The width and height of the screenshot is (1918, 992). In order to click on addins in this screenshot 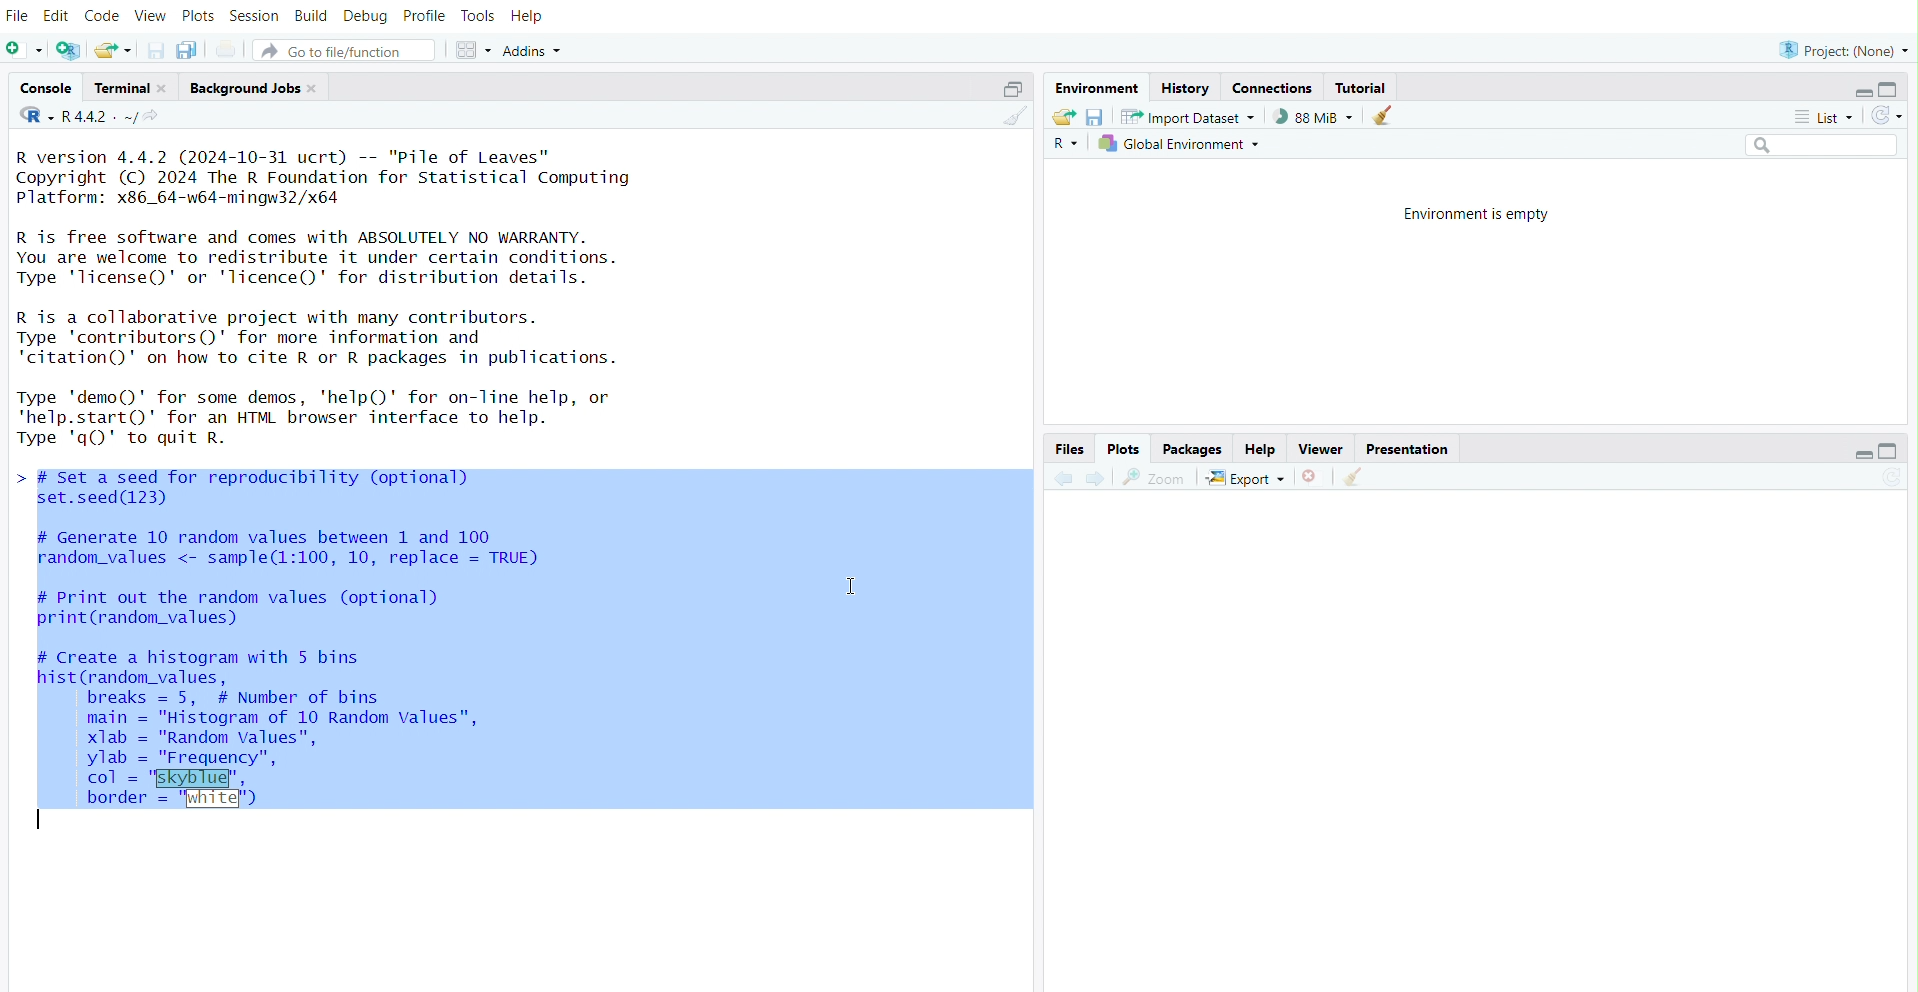, I will do `click(537, 48)`.